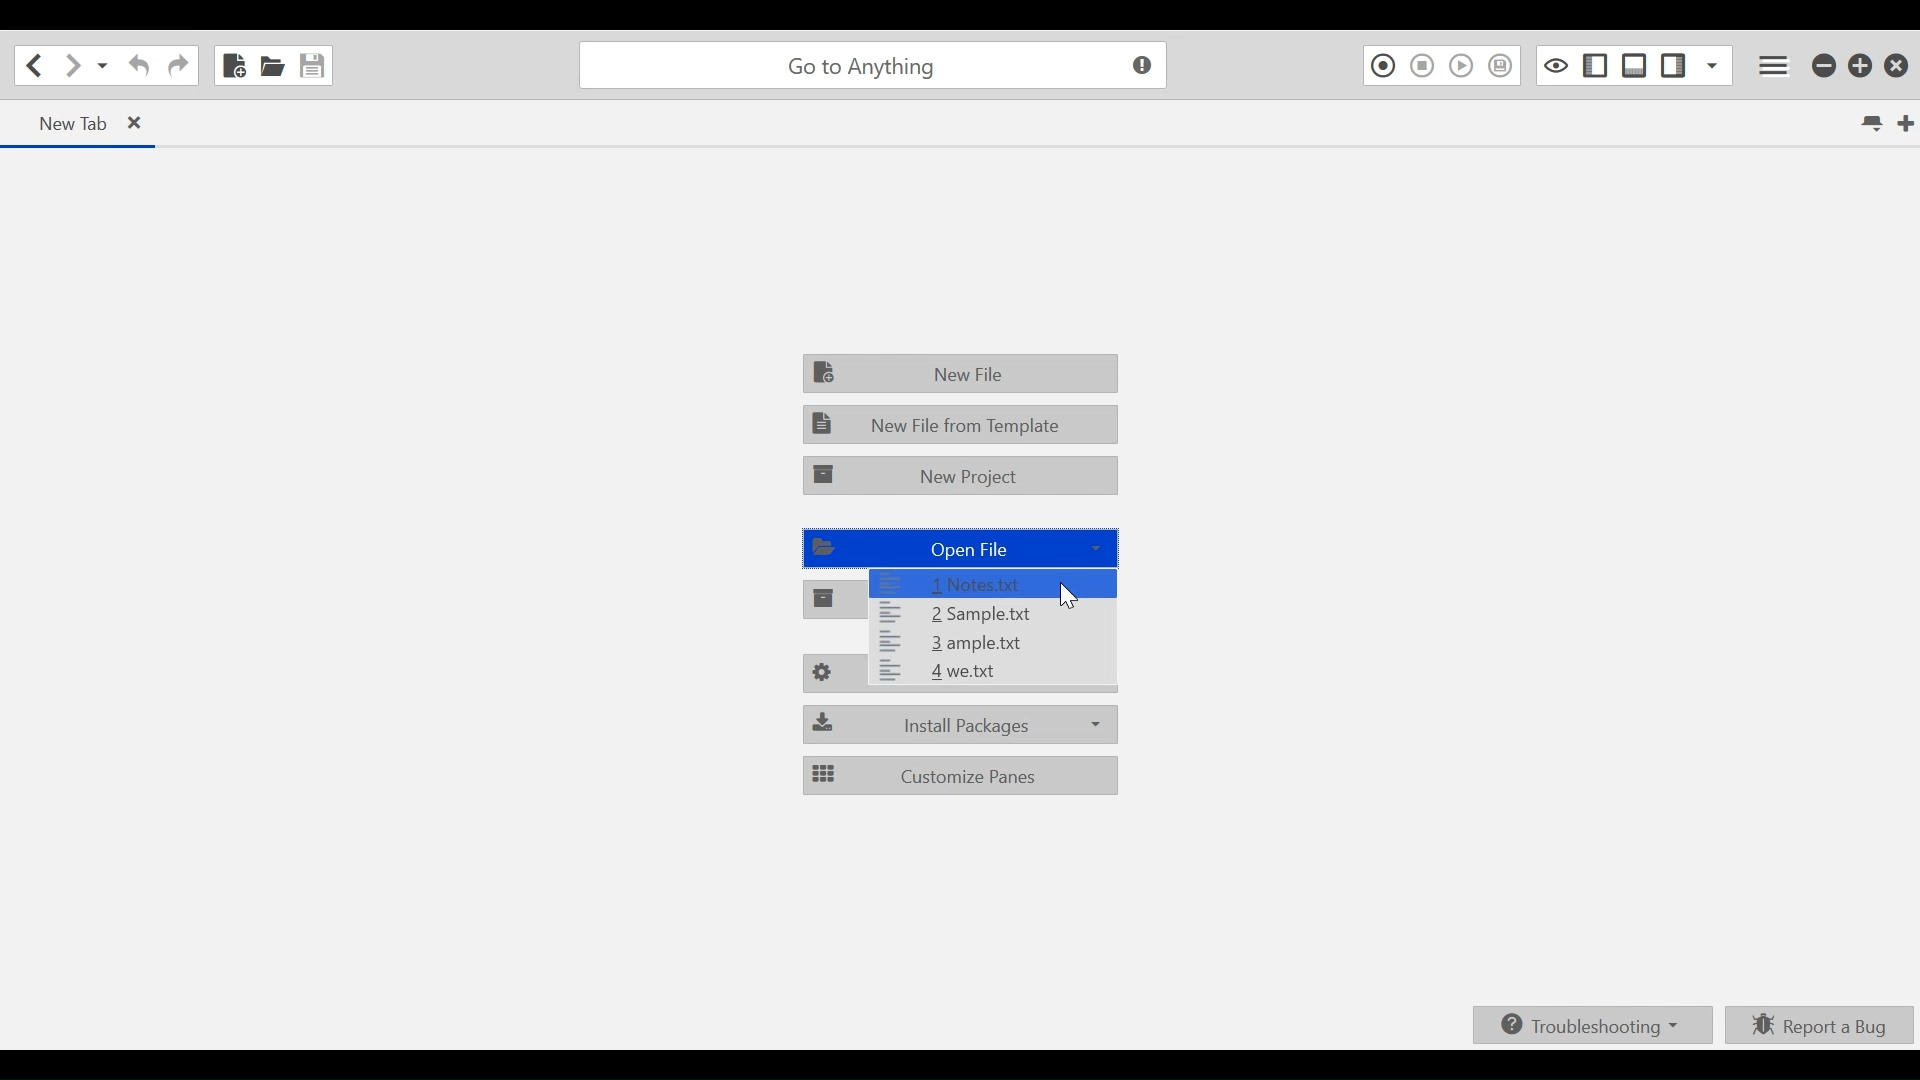 This screenshot has width=1920, height=1080. I want to click on Go to Anything, so click(878, 66).